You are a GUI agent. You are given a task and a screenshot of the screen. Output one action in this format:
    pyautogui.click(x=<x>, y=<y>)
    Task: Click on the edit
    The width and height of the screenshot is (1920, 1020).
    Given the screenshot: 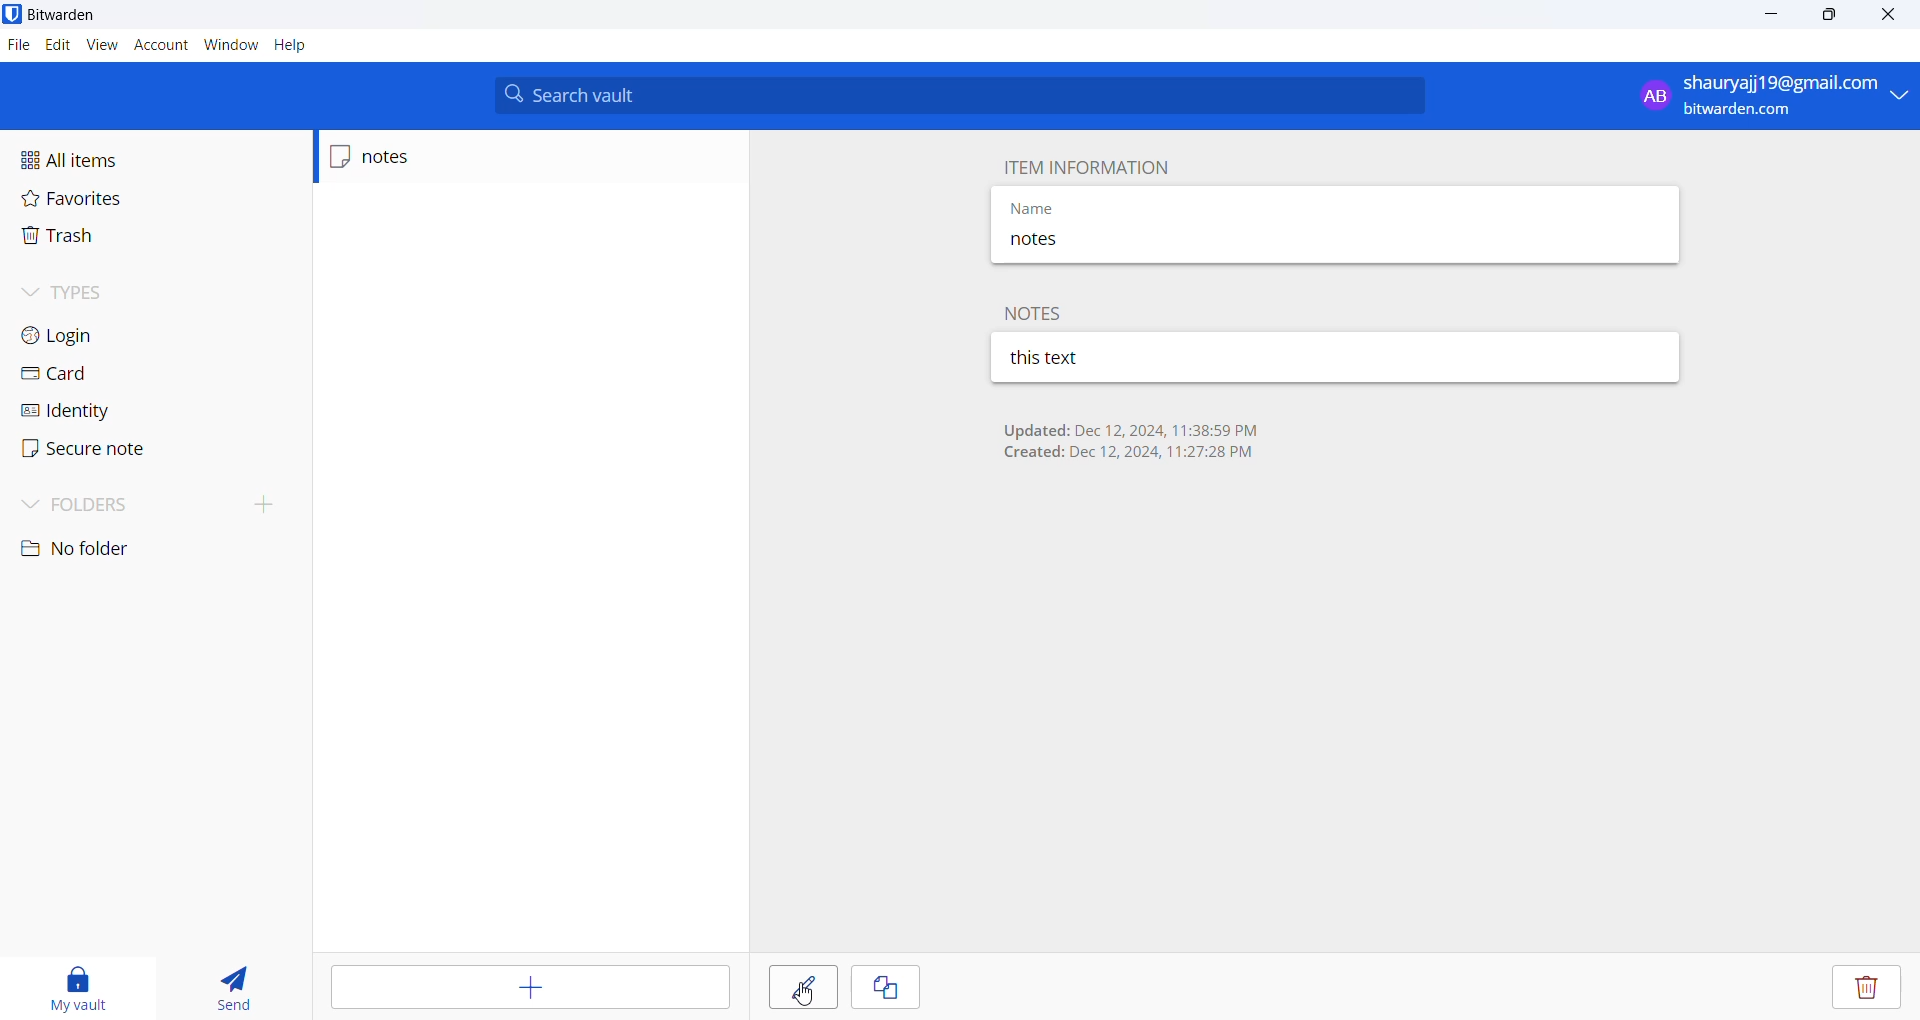 What is the action you would take?
    pyautogui.click(x=802, y=986)
    